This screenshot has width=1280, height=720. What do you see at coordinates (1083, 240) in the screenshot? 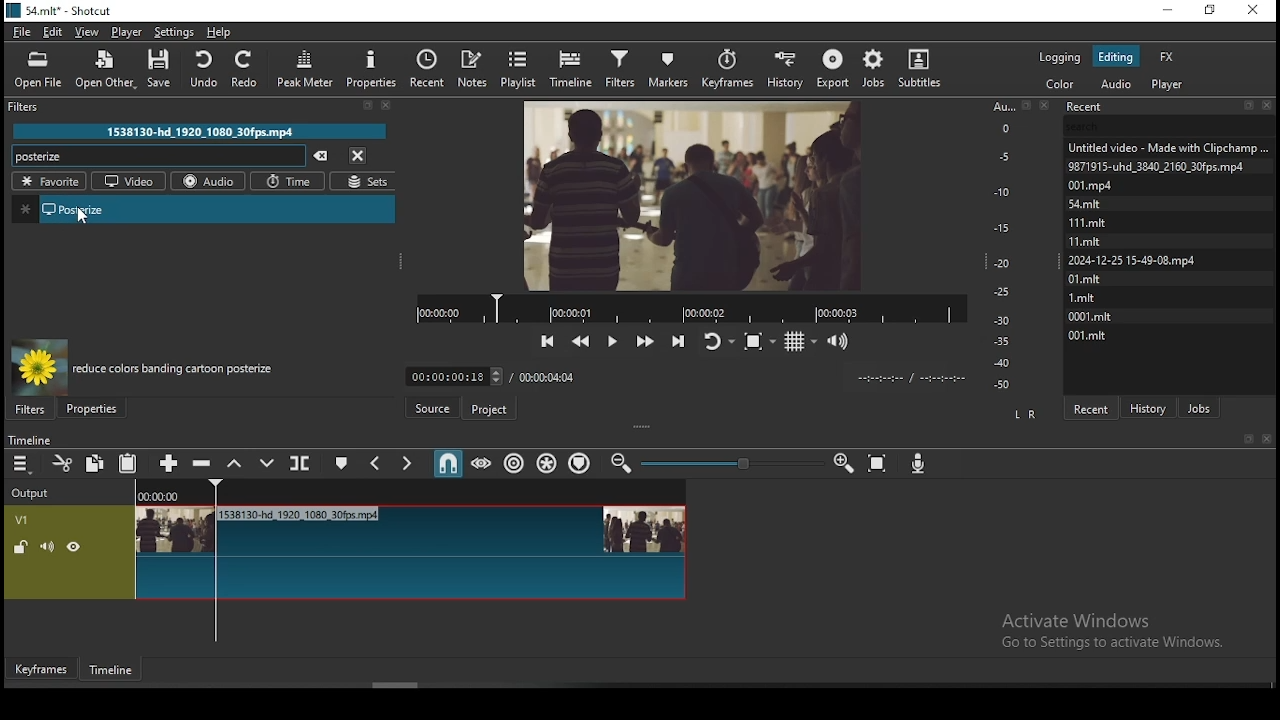
I see `11.mit` at bounding box center [1083, 240].